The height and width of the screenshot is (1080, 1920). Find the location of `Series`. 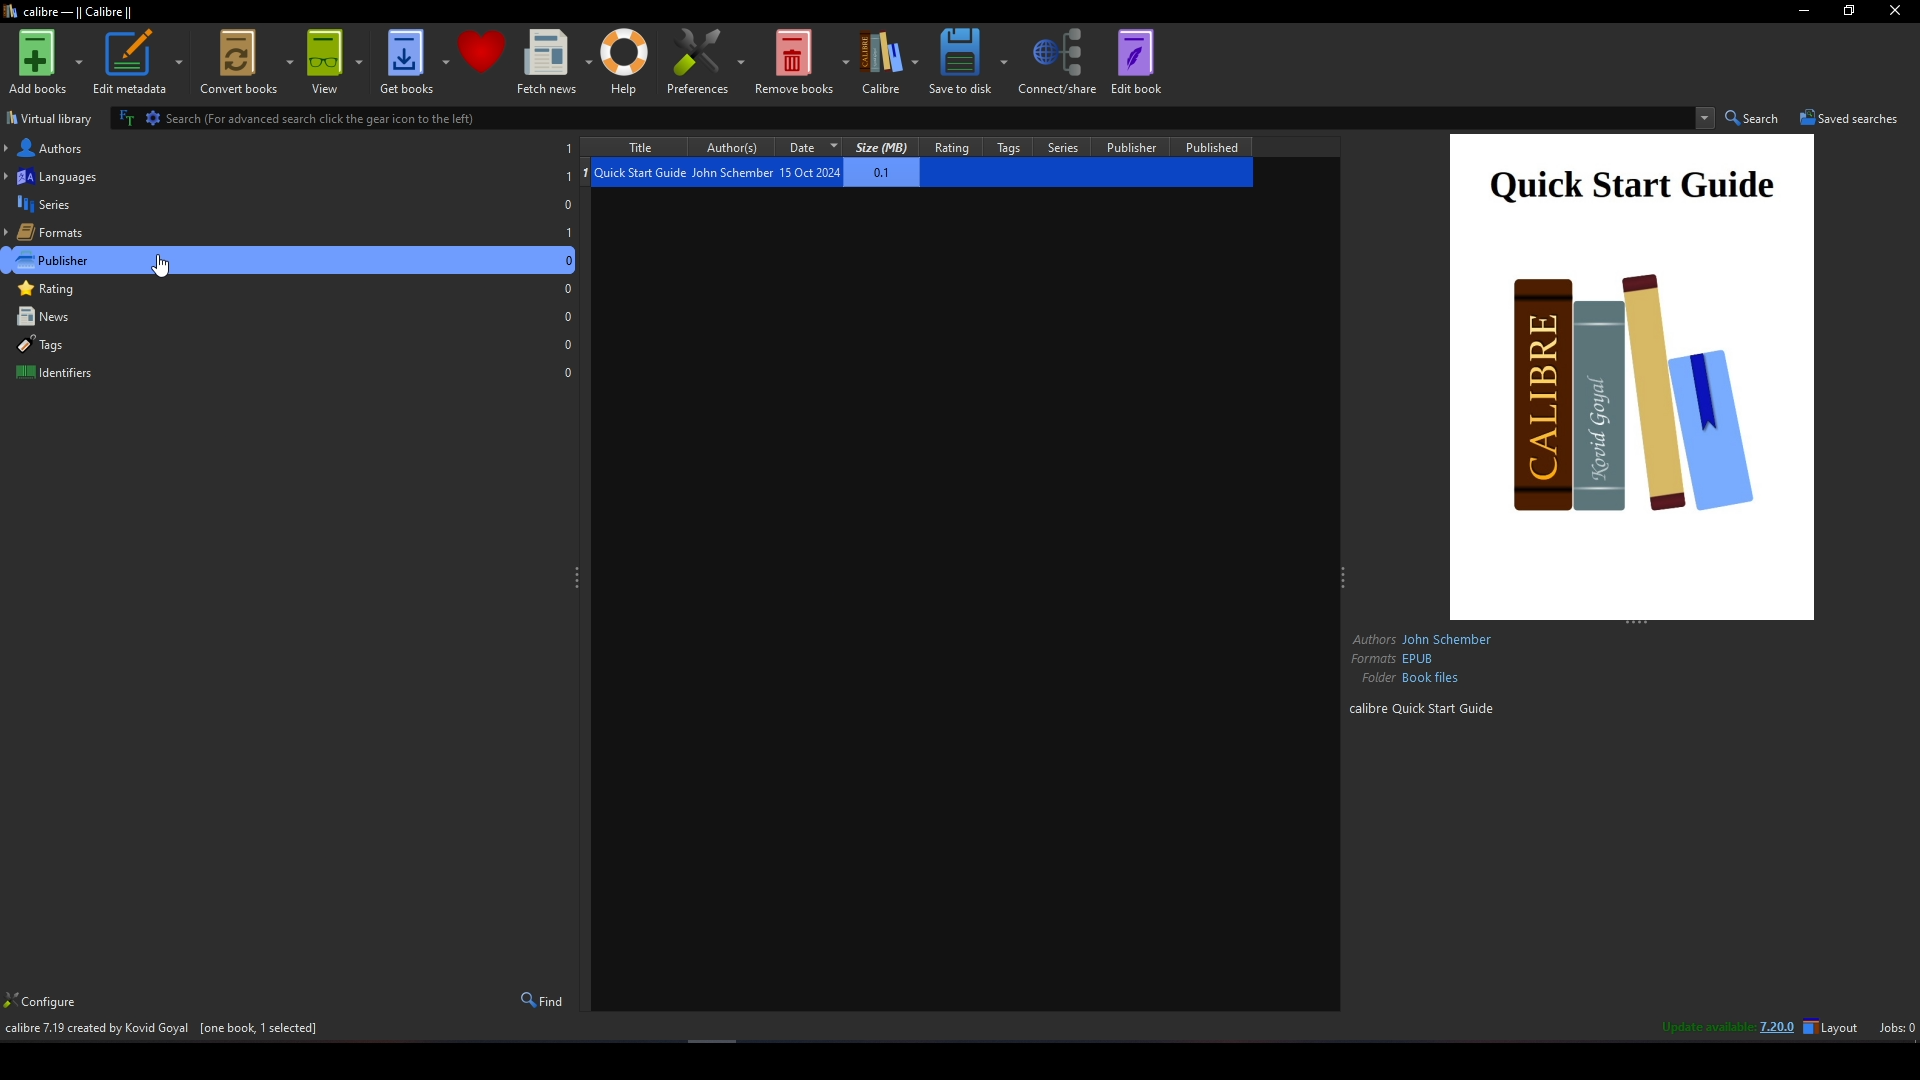

Series is located at coordinates (1066, 147).